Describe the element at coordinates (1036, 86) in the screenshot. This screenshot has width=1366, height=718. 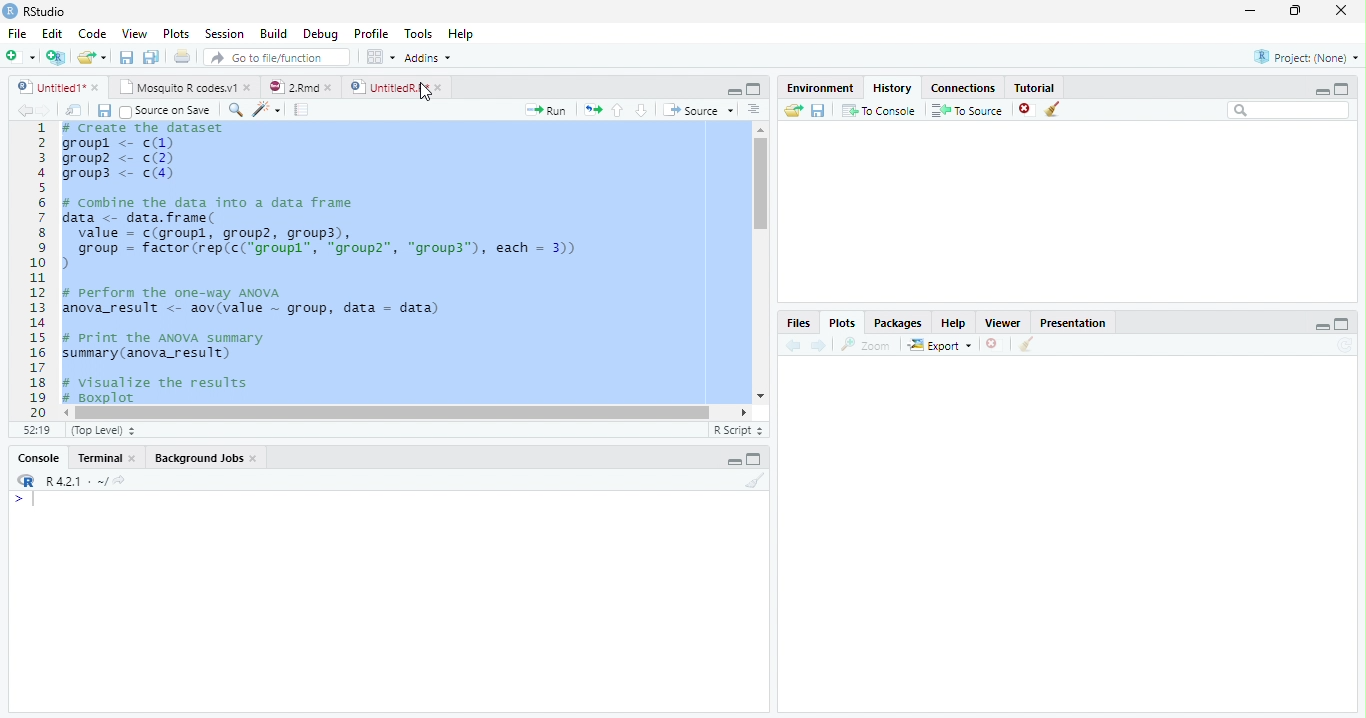
I see `Tutorial` at that location.